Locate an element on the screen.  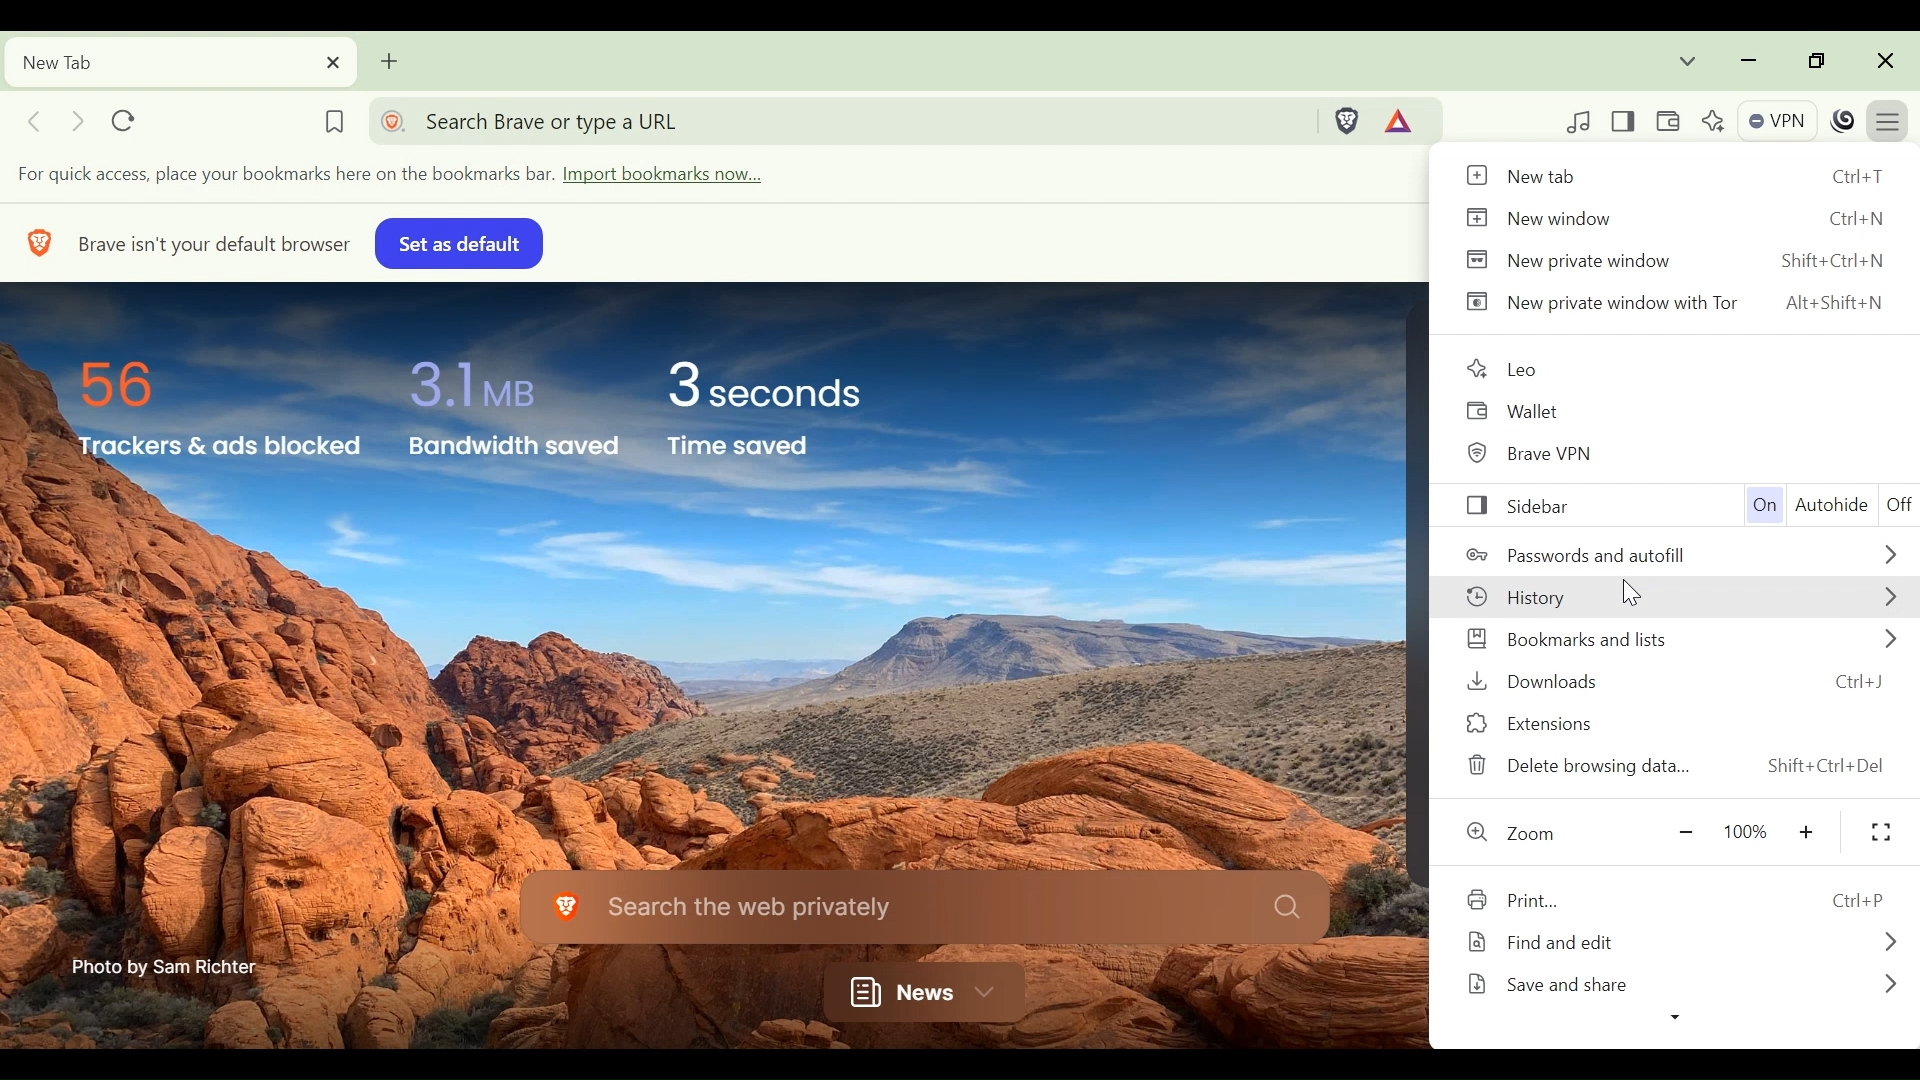
minimize is located at coordinates (1748, 59).